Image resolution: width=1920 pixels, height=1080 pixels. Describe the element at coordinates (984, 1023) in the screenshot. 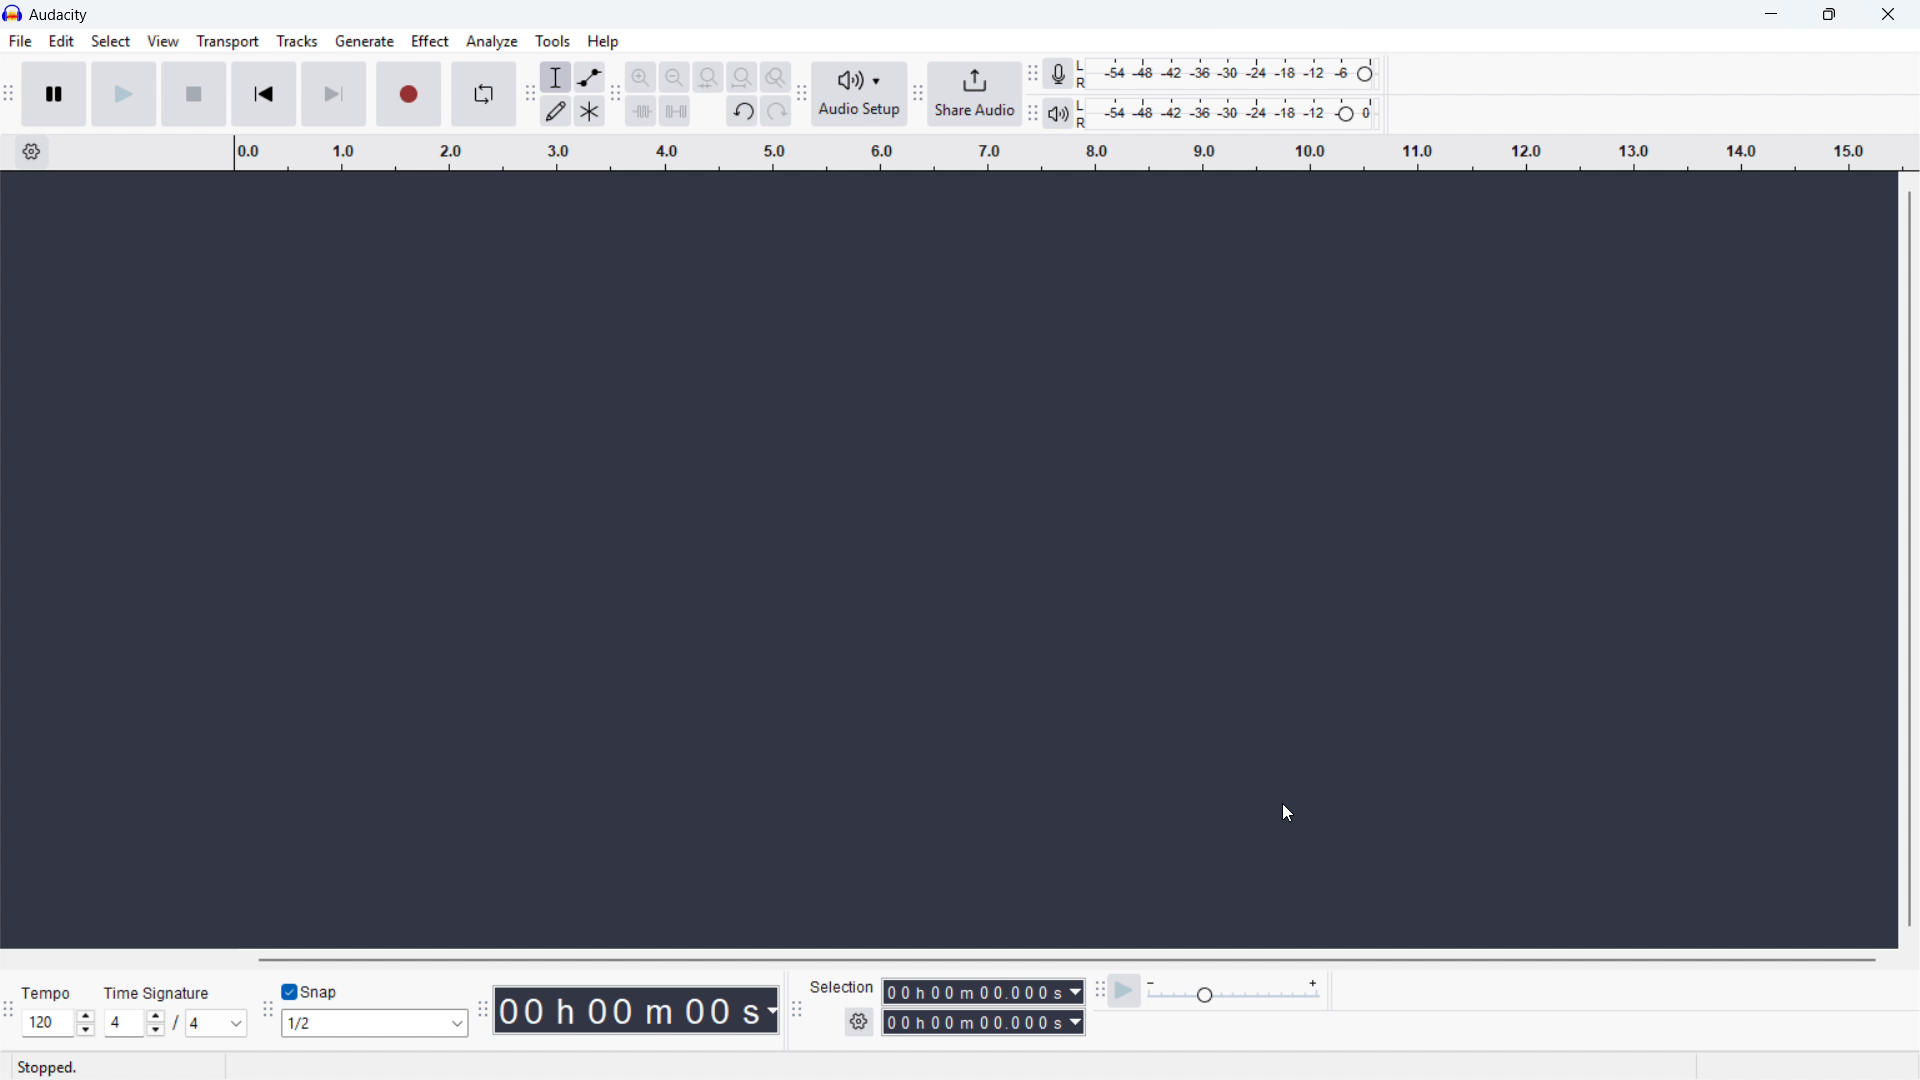

I see `end time` at that location.